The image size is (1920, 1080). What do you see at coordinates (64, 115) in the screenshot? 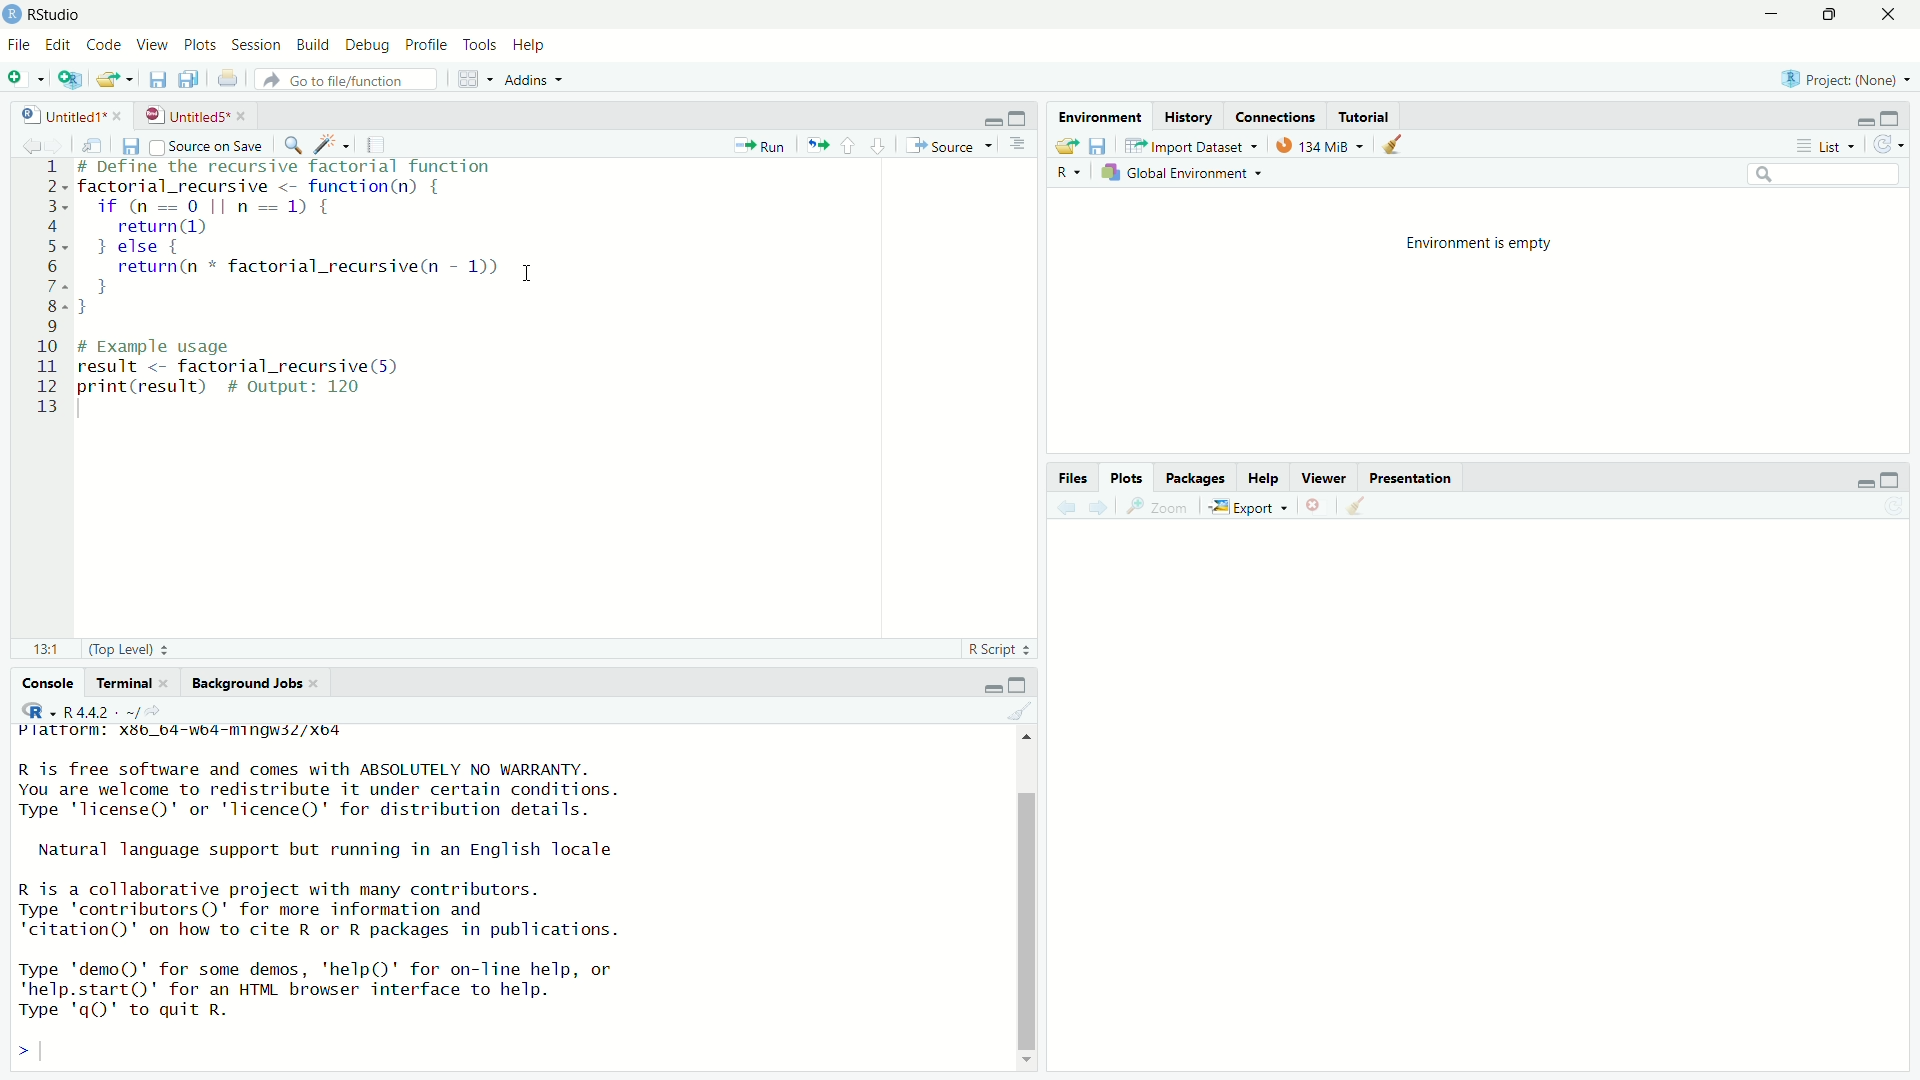
I see `Untitled1*` at bounding box center [64, 115].